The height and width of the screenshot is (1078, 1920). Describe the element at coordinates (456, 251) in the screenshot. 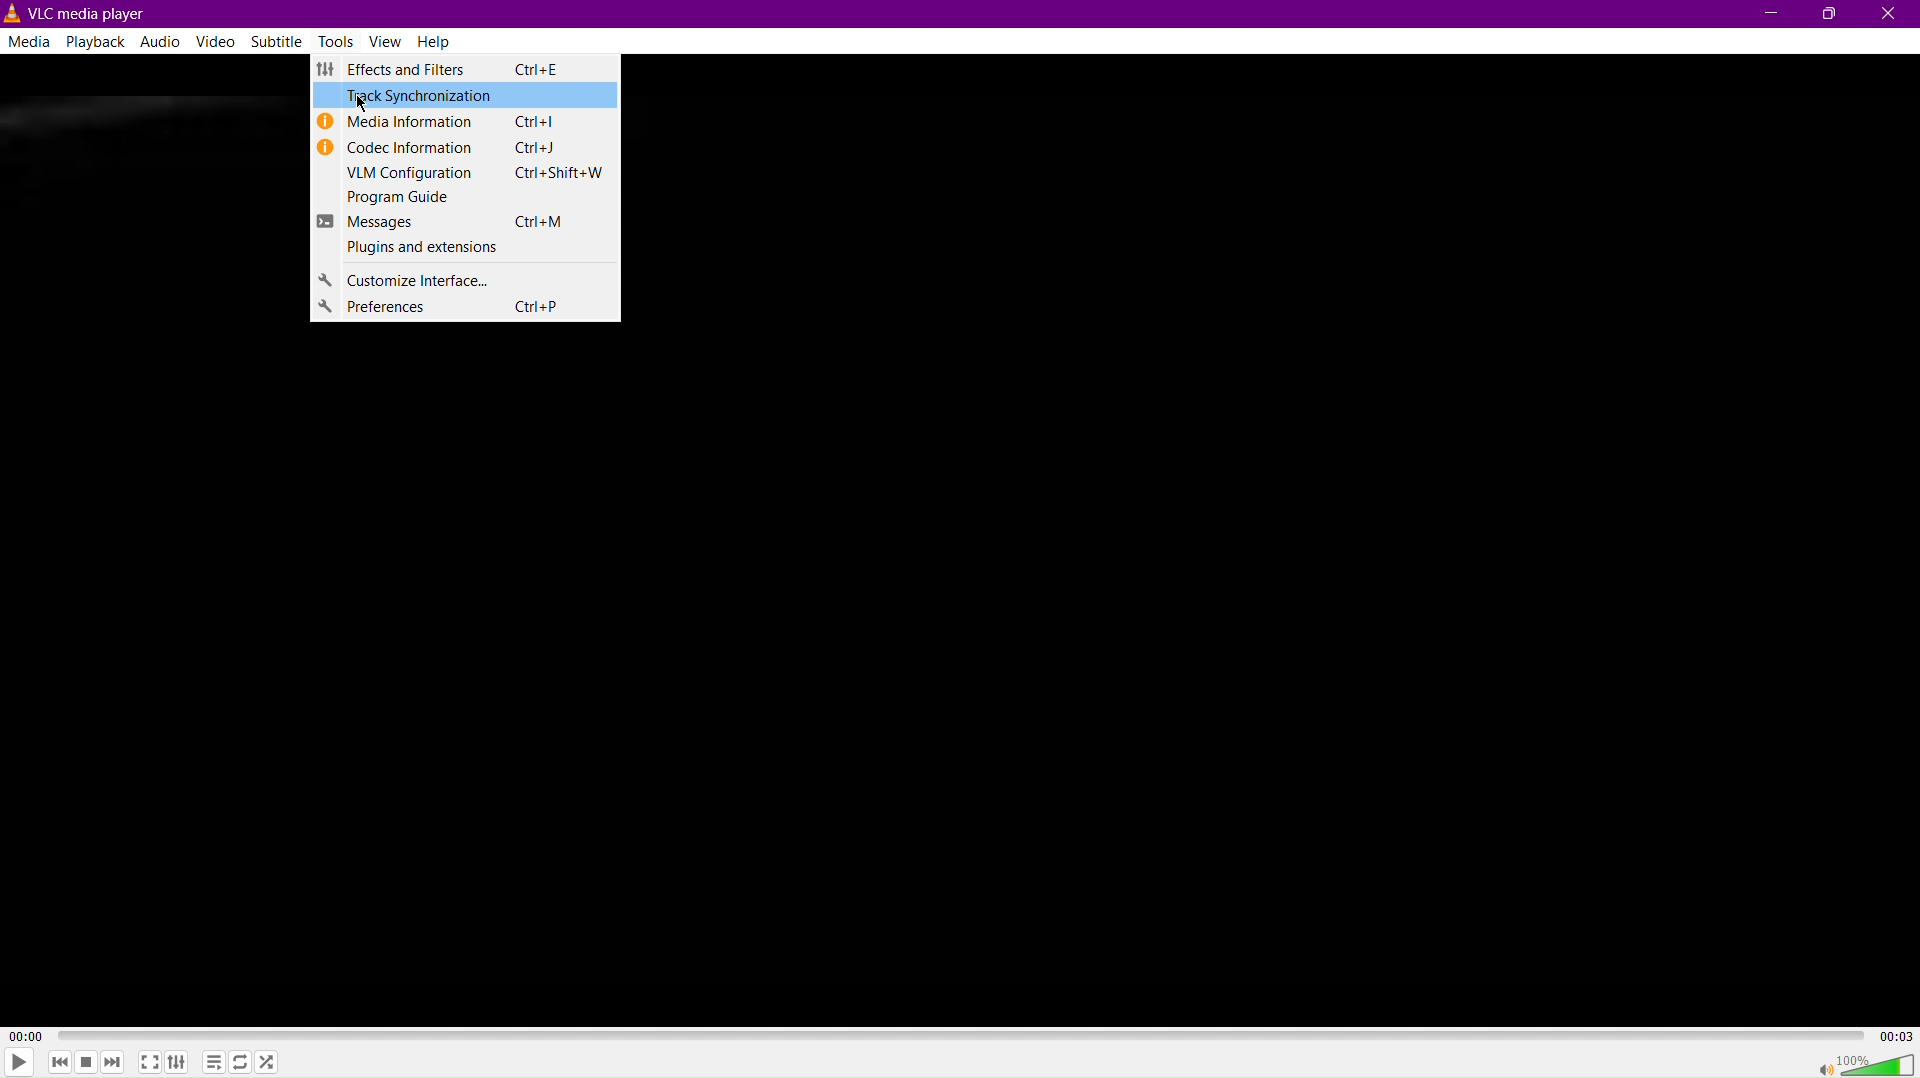

I see `Plugins and extensions` at that location.